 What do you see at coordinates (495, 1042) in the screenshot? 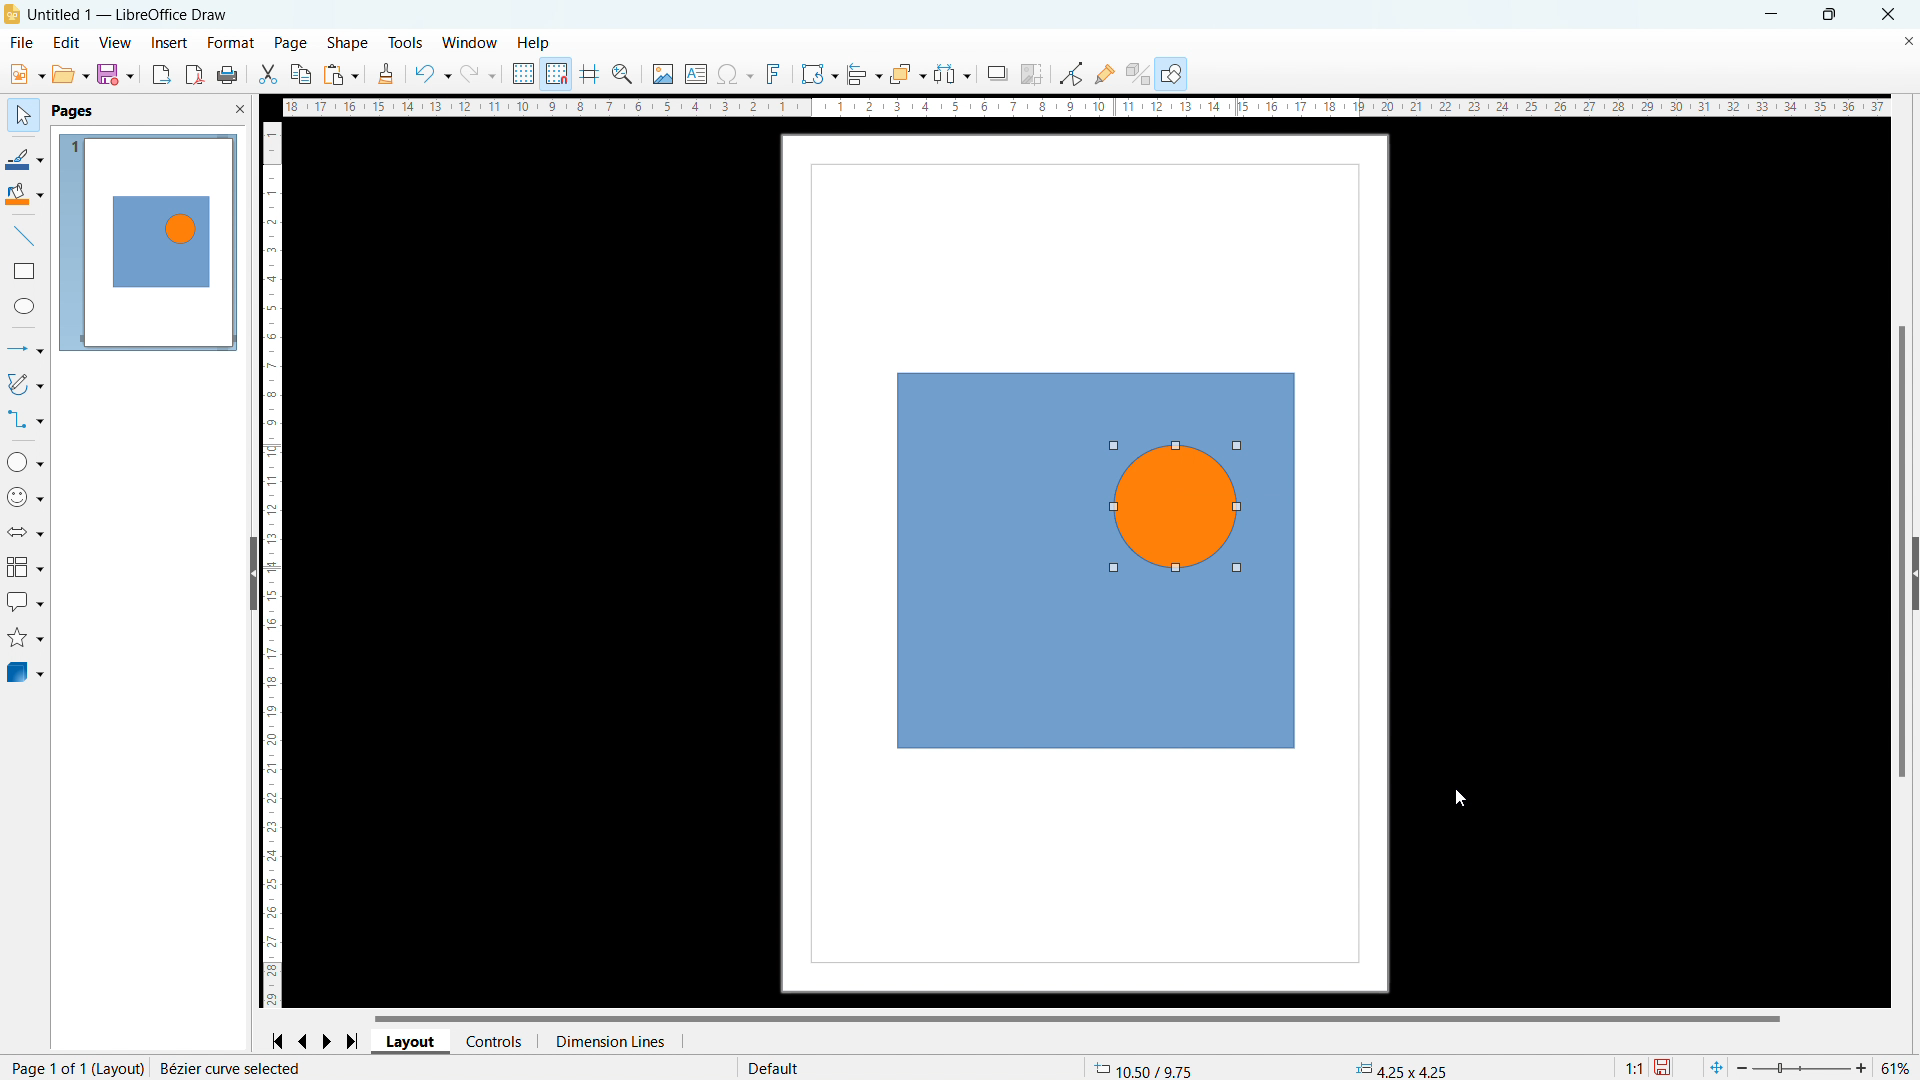
I see `controls` at bounding box center [495, 1042].